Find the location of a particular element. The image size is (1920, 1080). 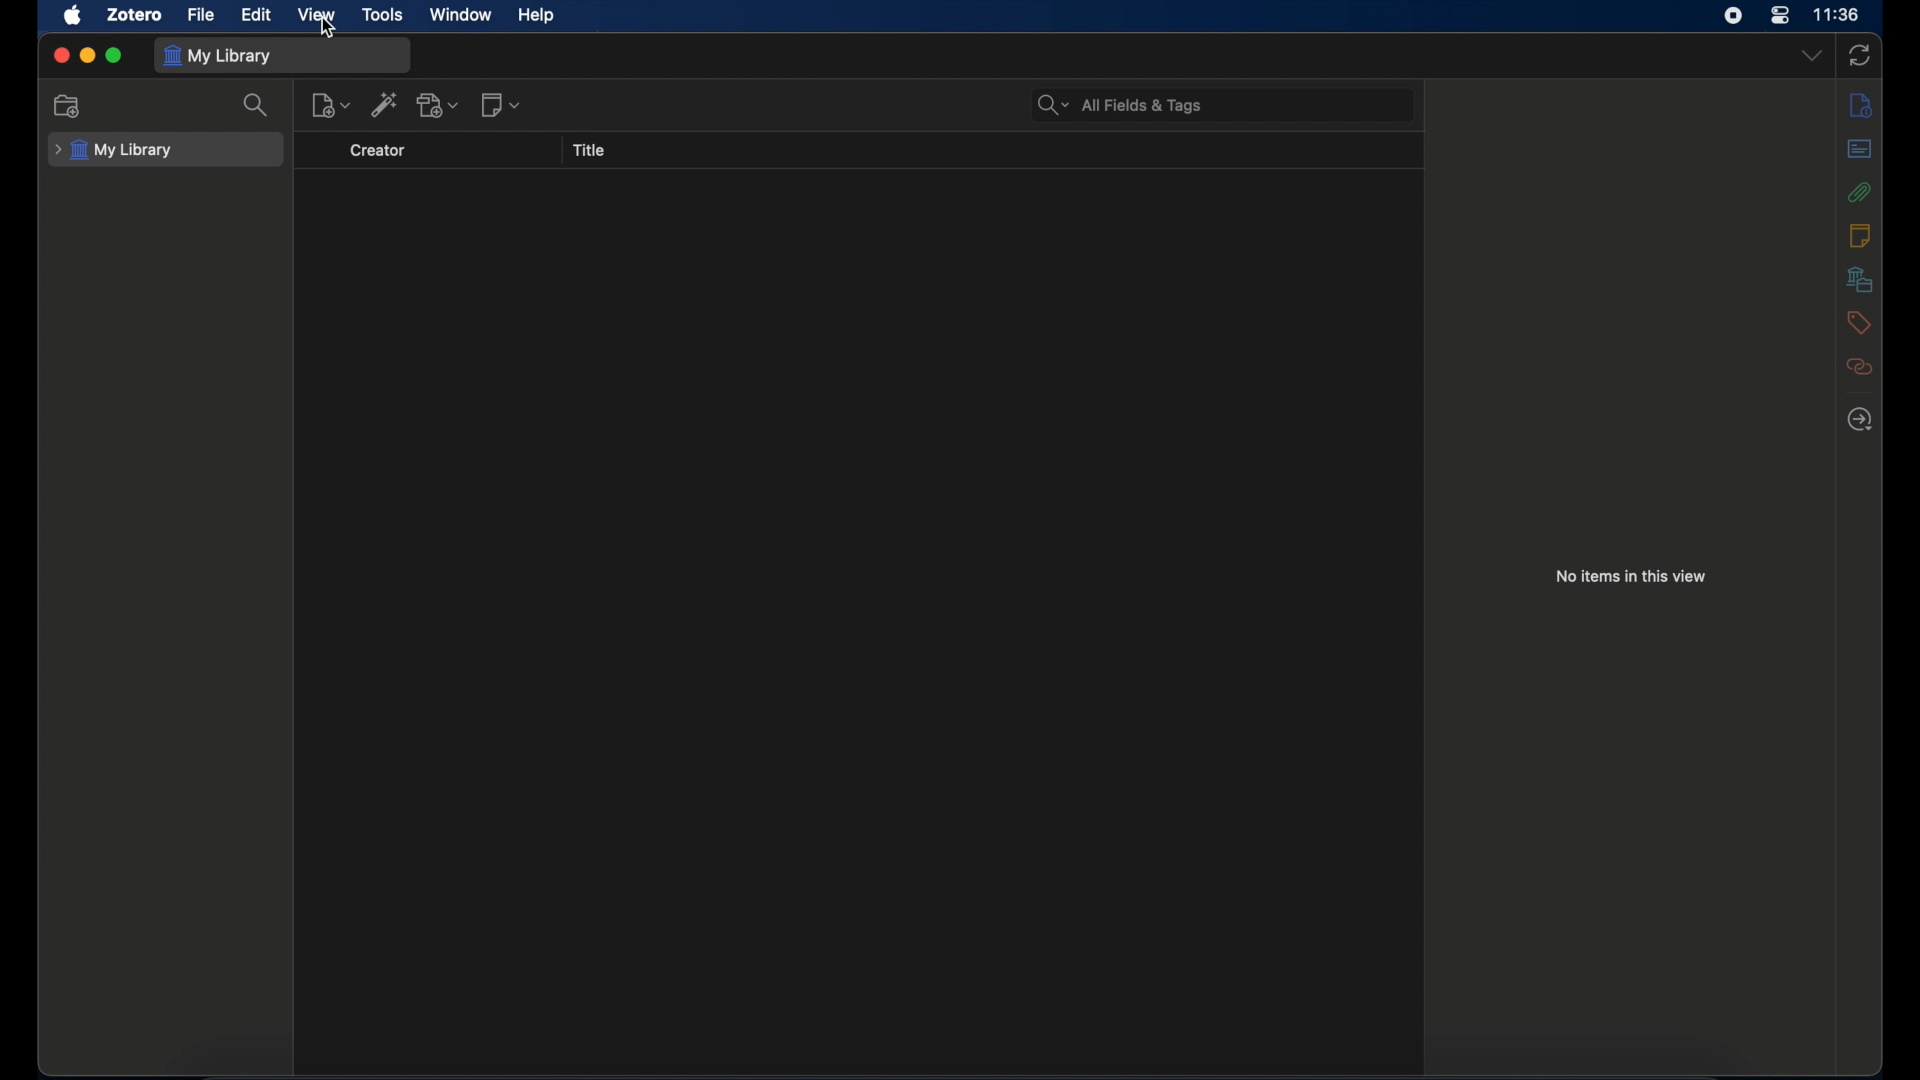

my library is located at coordinates (218, 57).